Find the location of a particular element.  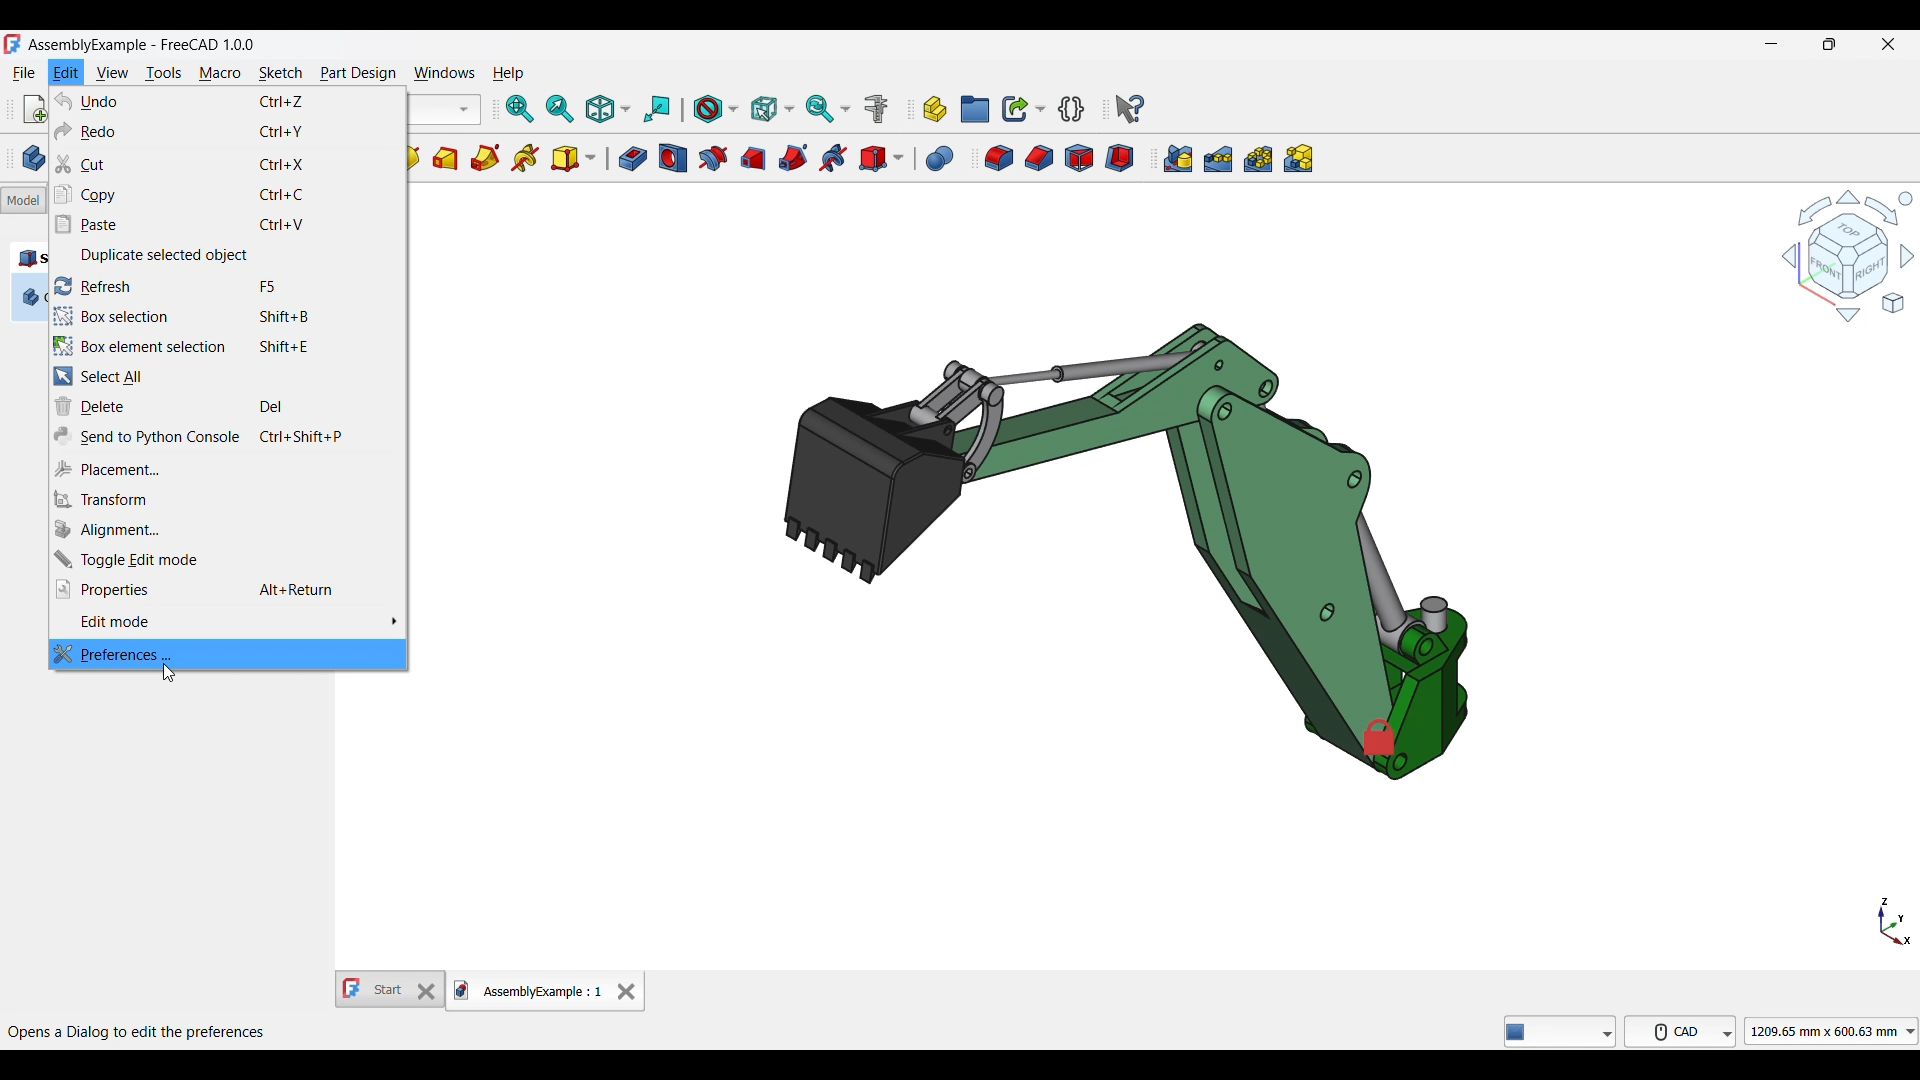

Fit selection is located at coordinates (560, 109).